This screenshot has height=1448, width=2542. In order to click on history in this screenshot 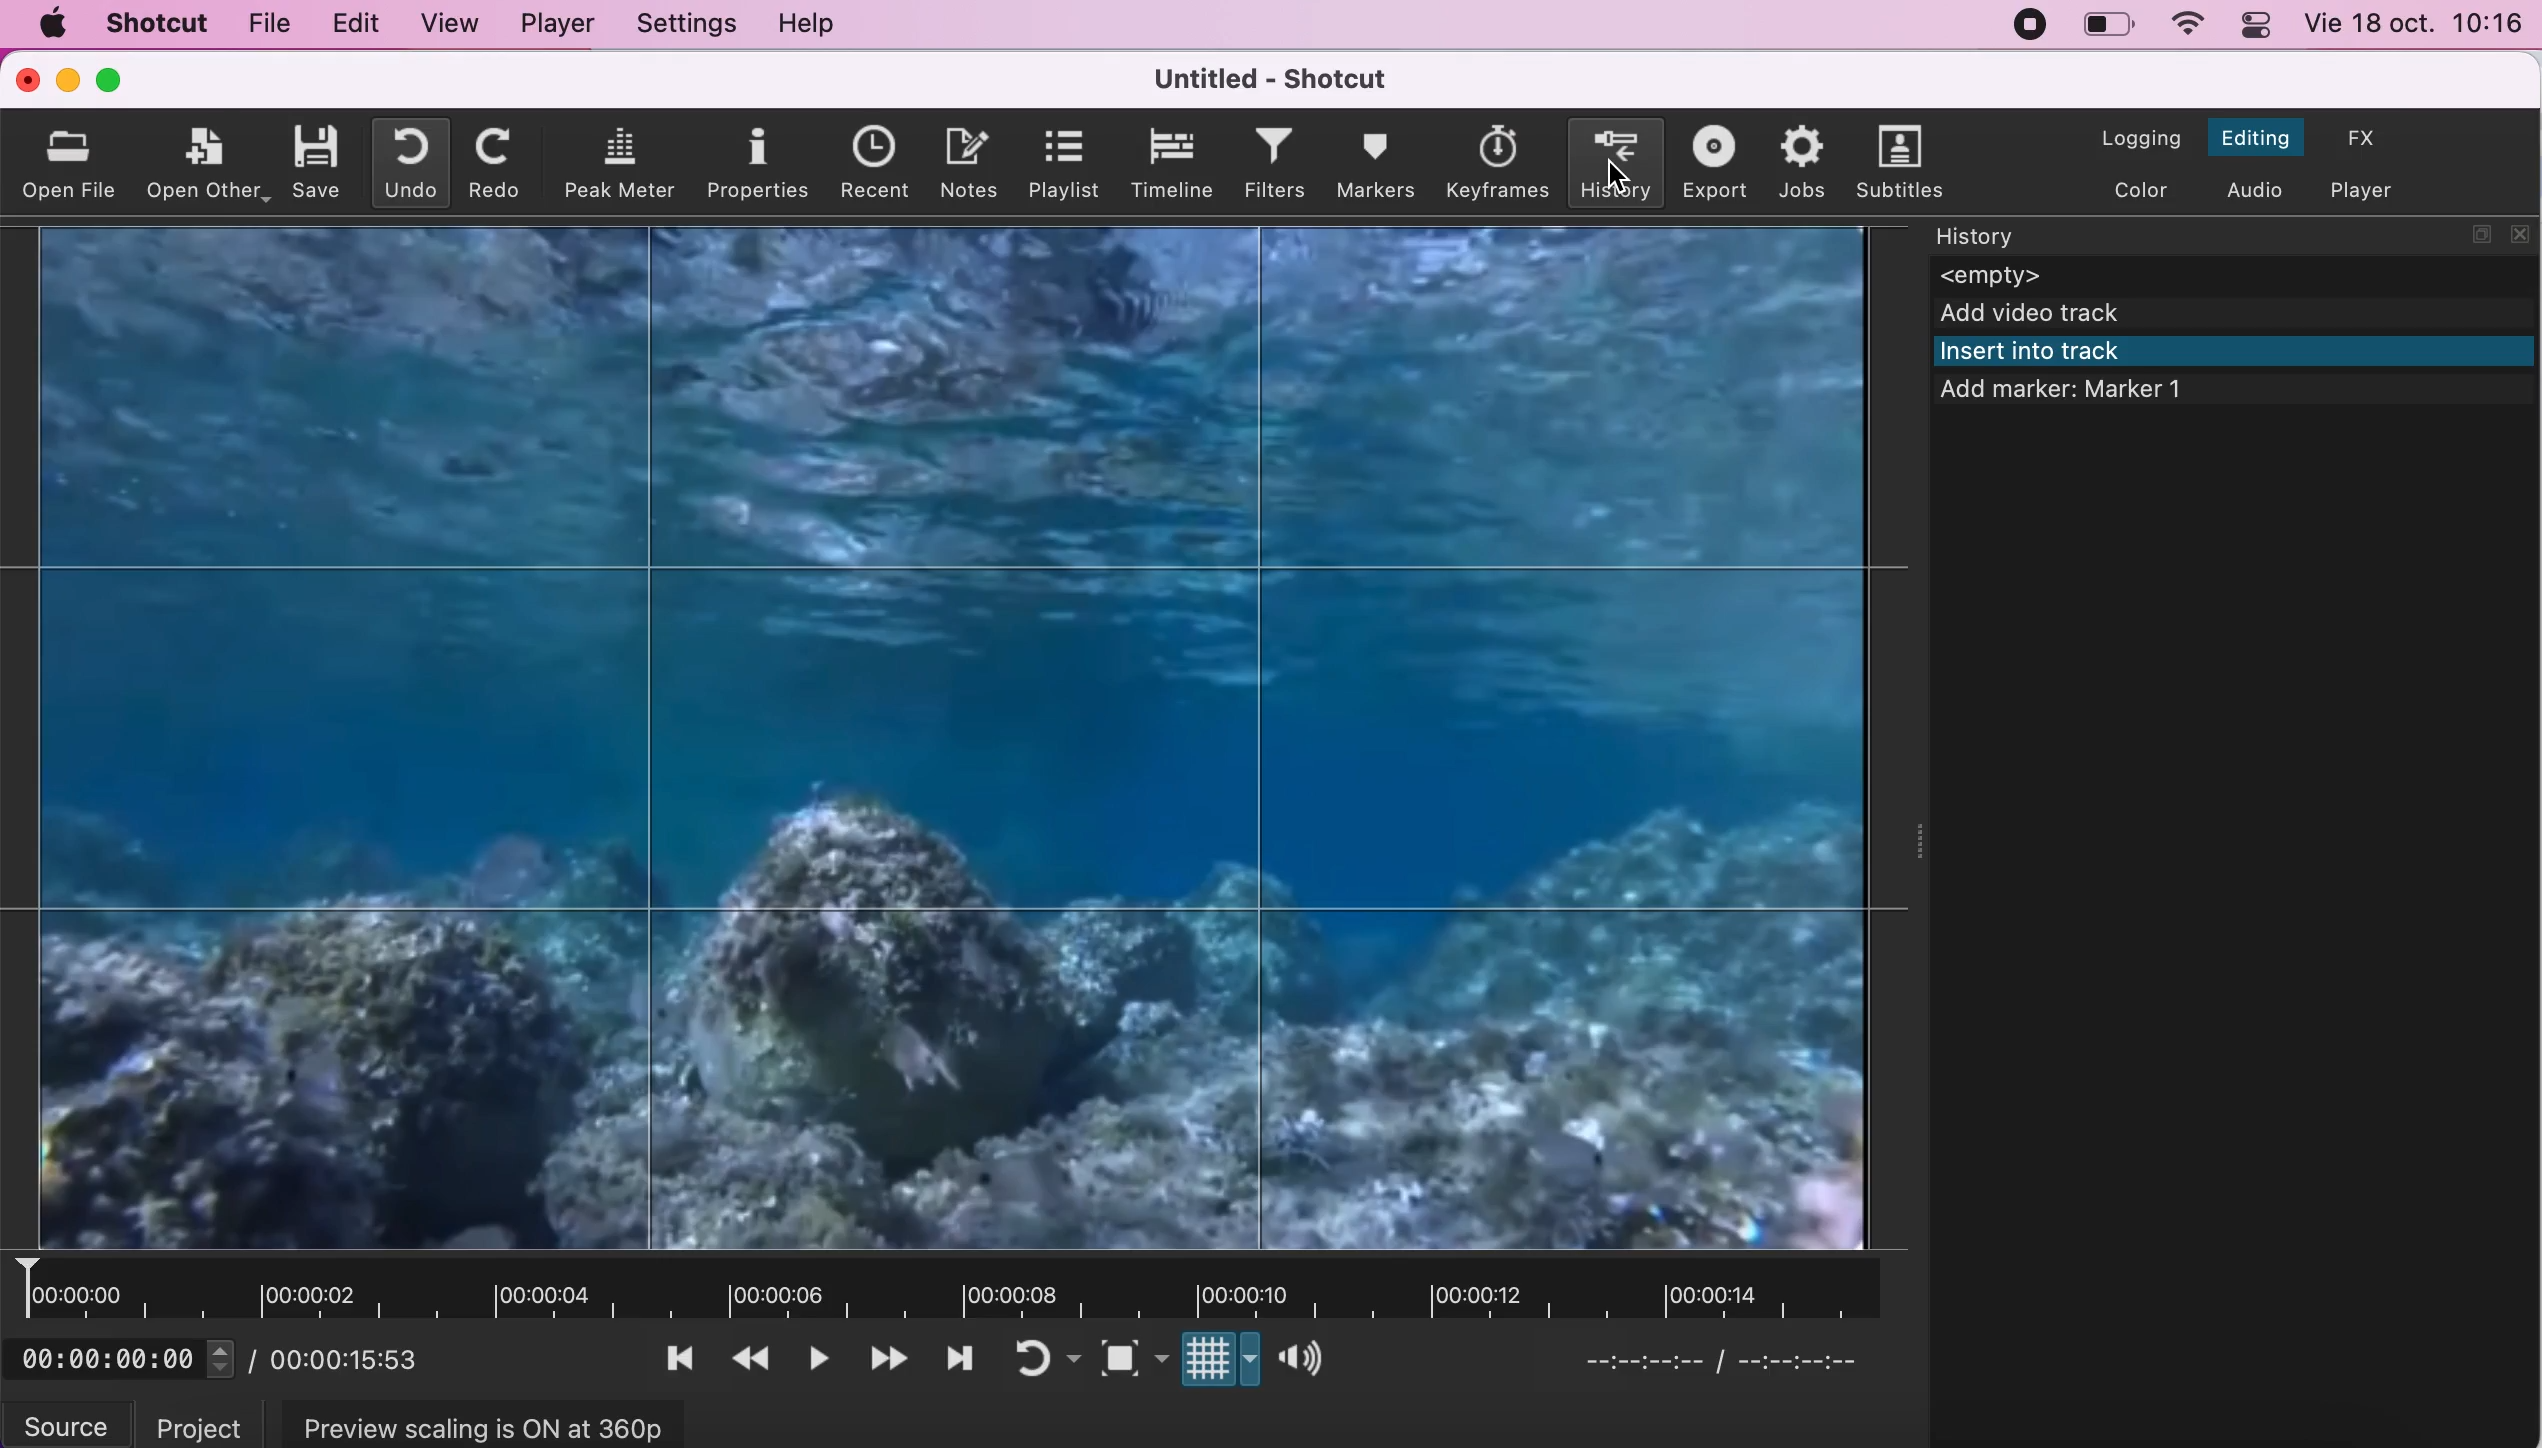, I will do `click(1613, 160)`.